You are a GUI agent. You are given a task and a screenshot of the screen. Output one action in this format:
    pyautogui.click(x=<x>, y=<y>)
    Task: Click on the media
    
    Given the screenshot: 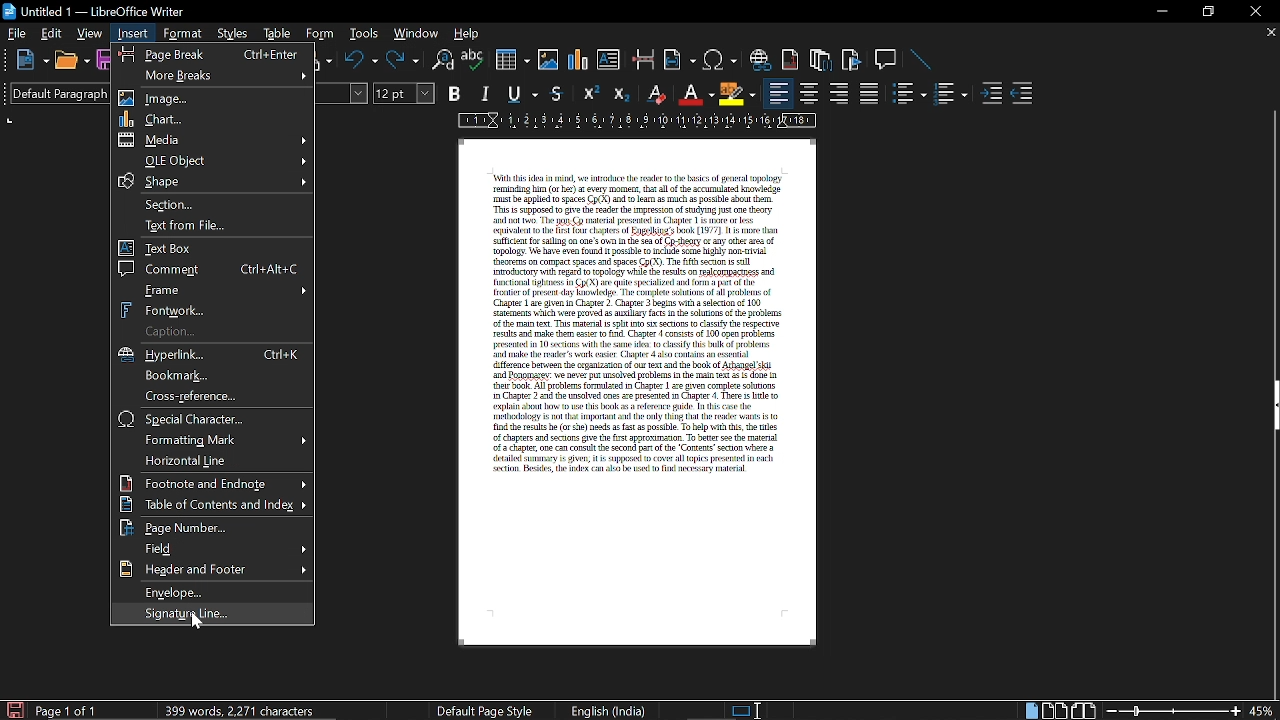 What is the action you would take?
    pyautogui.click(x=215, y=140)
    